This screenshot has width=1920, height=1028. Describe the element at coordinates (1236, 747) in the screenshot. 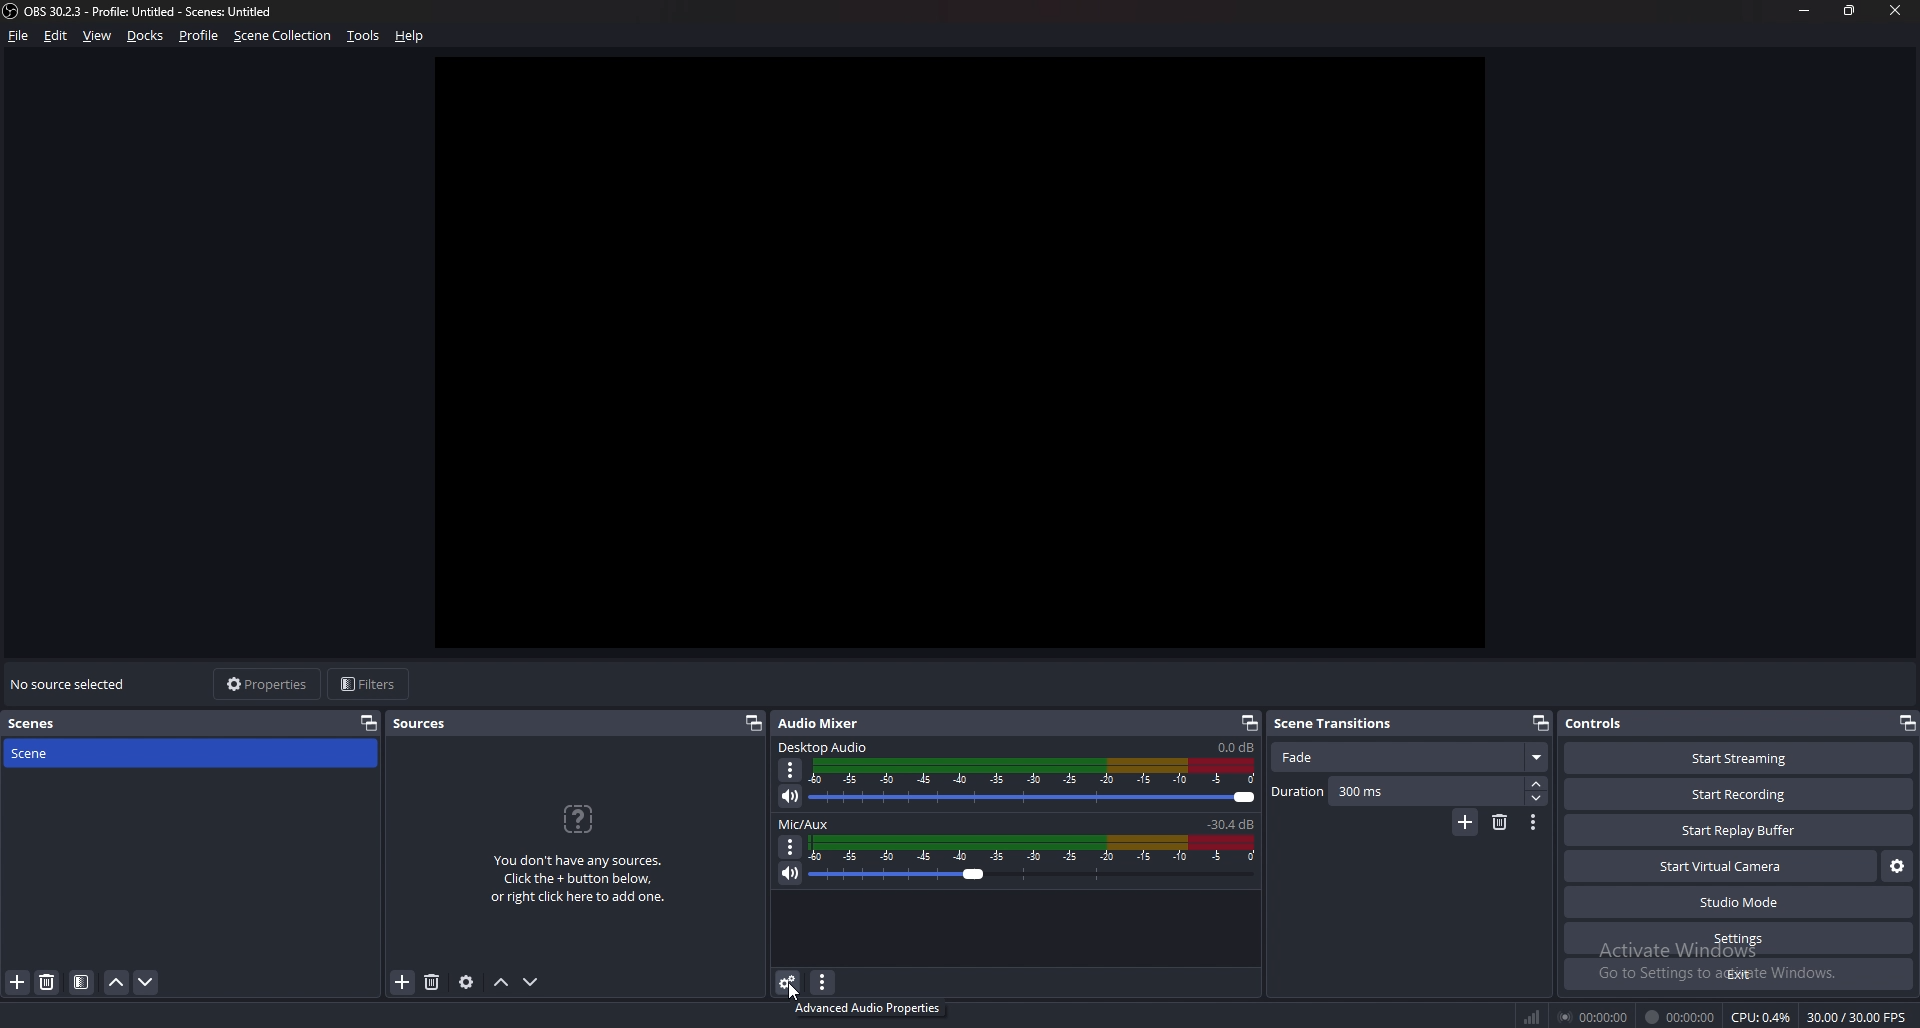

I see `desktop audio volume` at that location.